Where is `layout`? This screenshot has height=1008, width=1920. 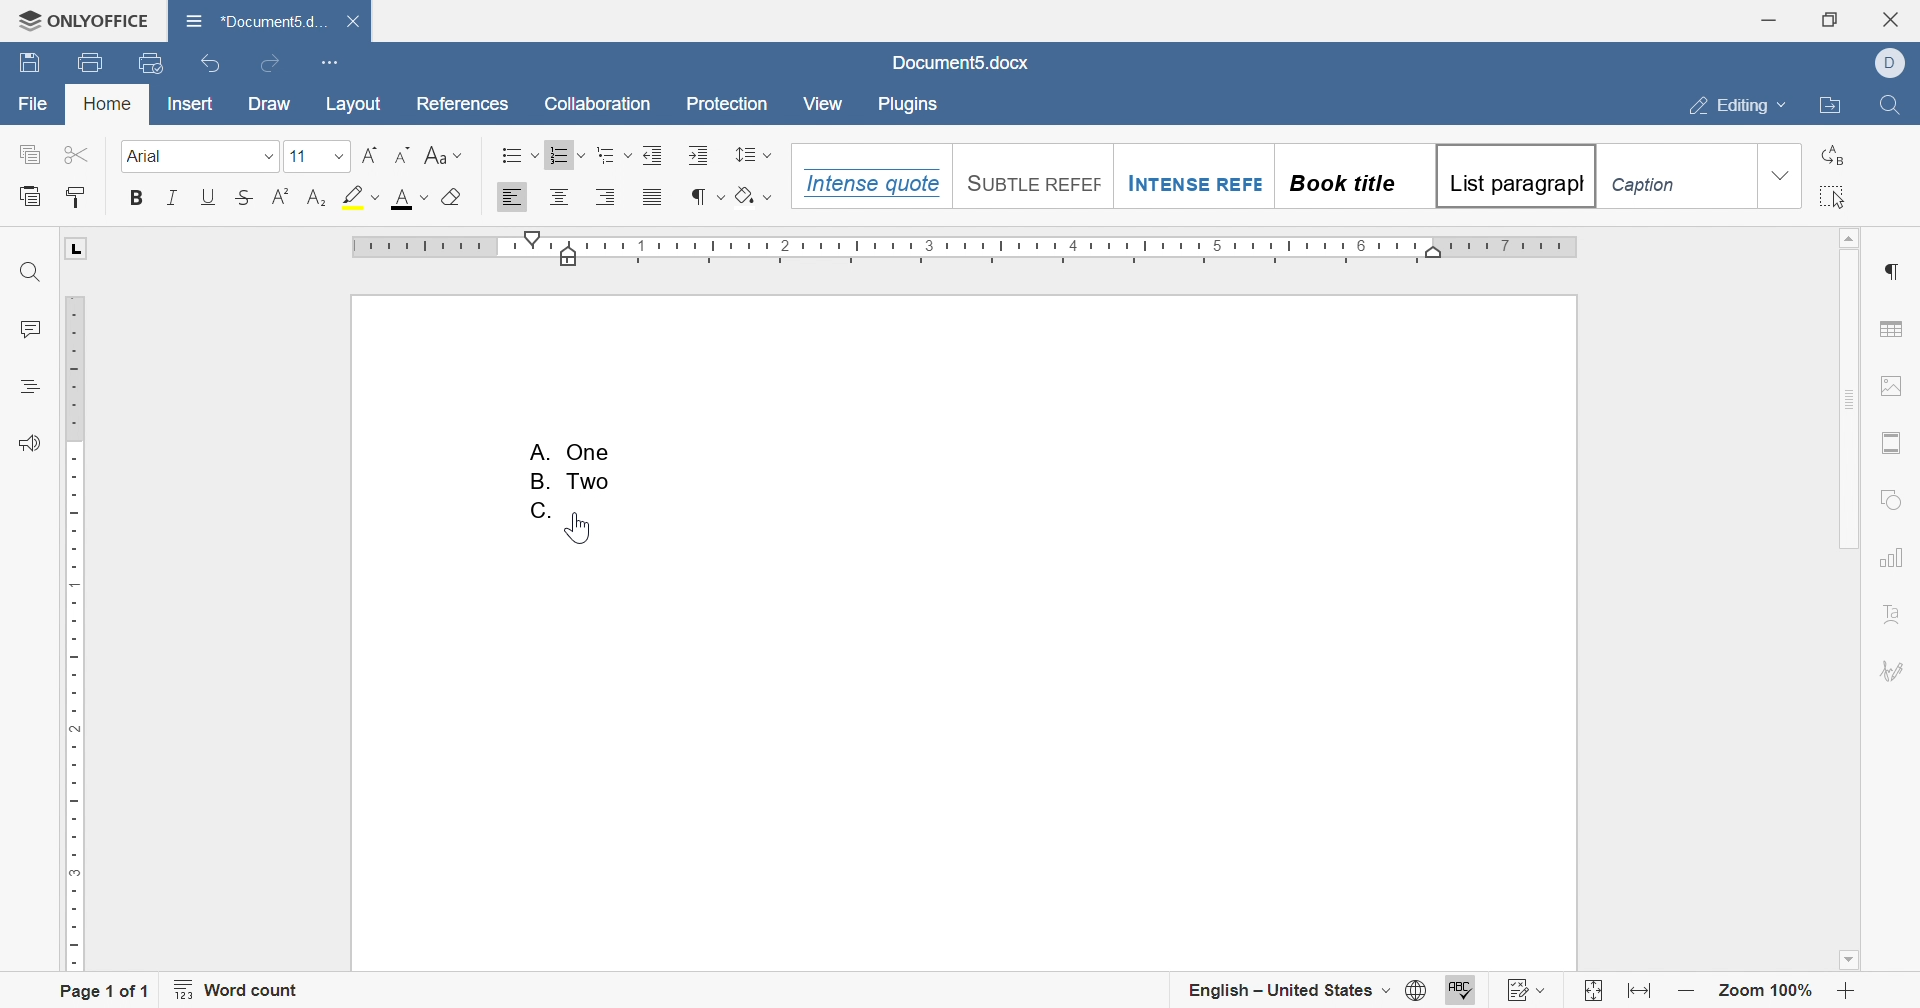 layout is located at coordinates (358, 107).